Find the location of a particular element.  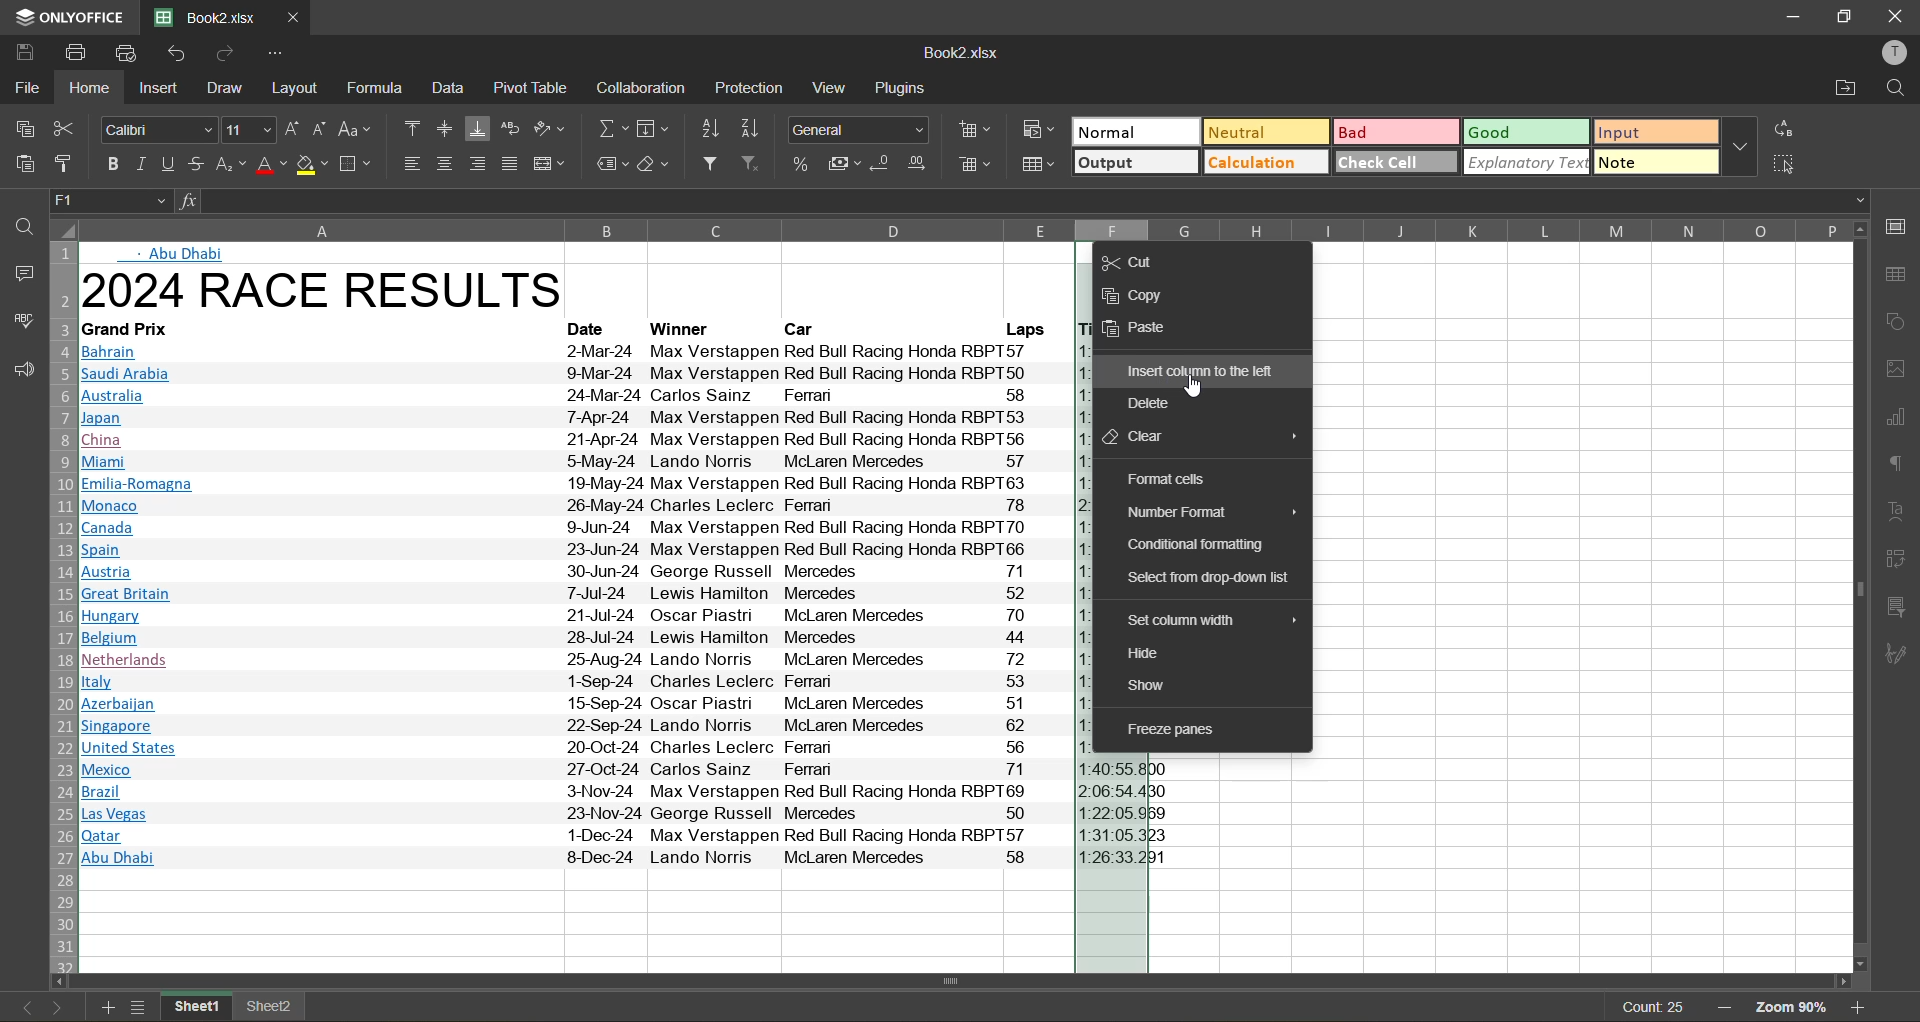

paste is located at coordinates (22, 164).